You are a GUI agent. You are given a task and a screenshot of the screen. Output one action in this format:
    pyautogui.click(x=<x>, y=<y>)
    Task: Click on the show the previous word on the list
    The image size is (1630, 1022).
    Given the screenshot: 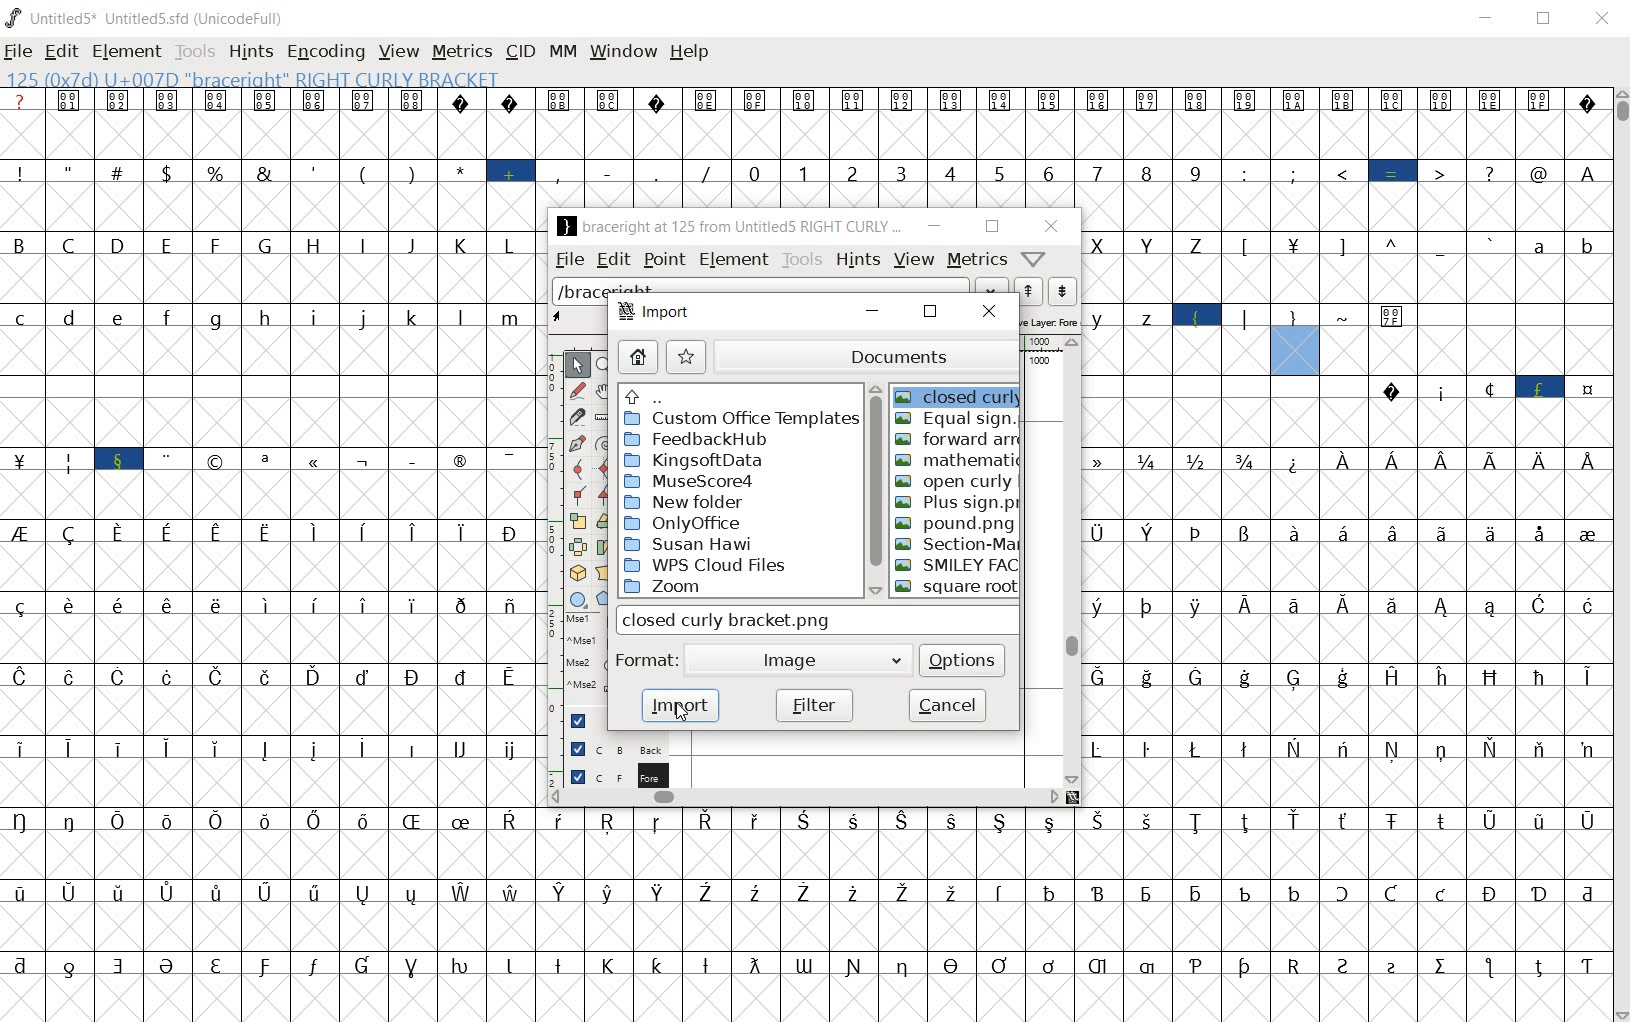 What is the action you would take?
    pyautogui.click(x=1061, y=291)
    